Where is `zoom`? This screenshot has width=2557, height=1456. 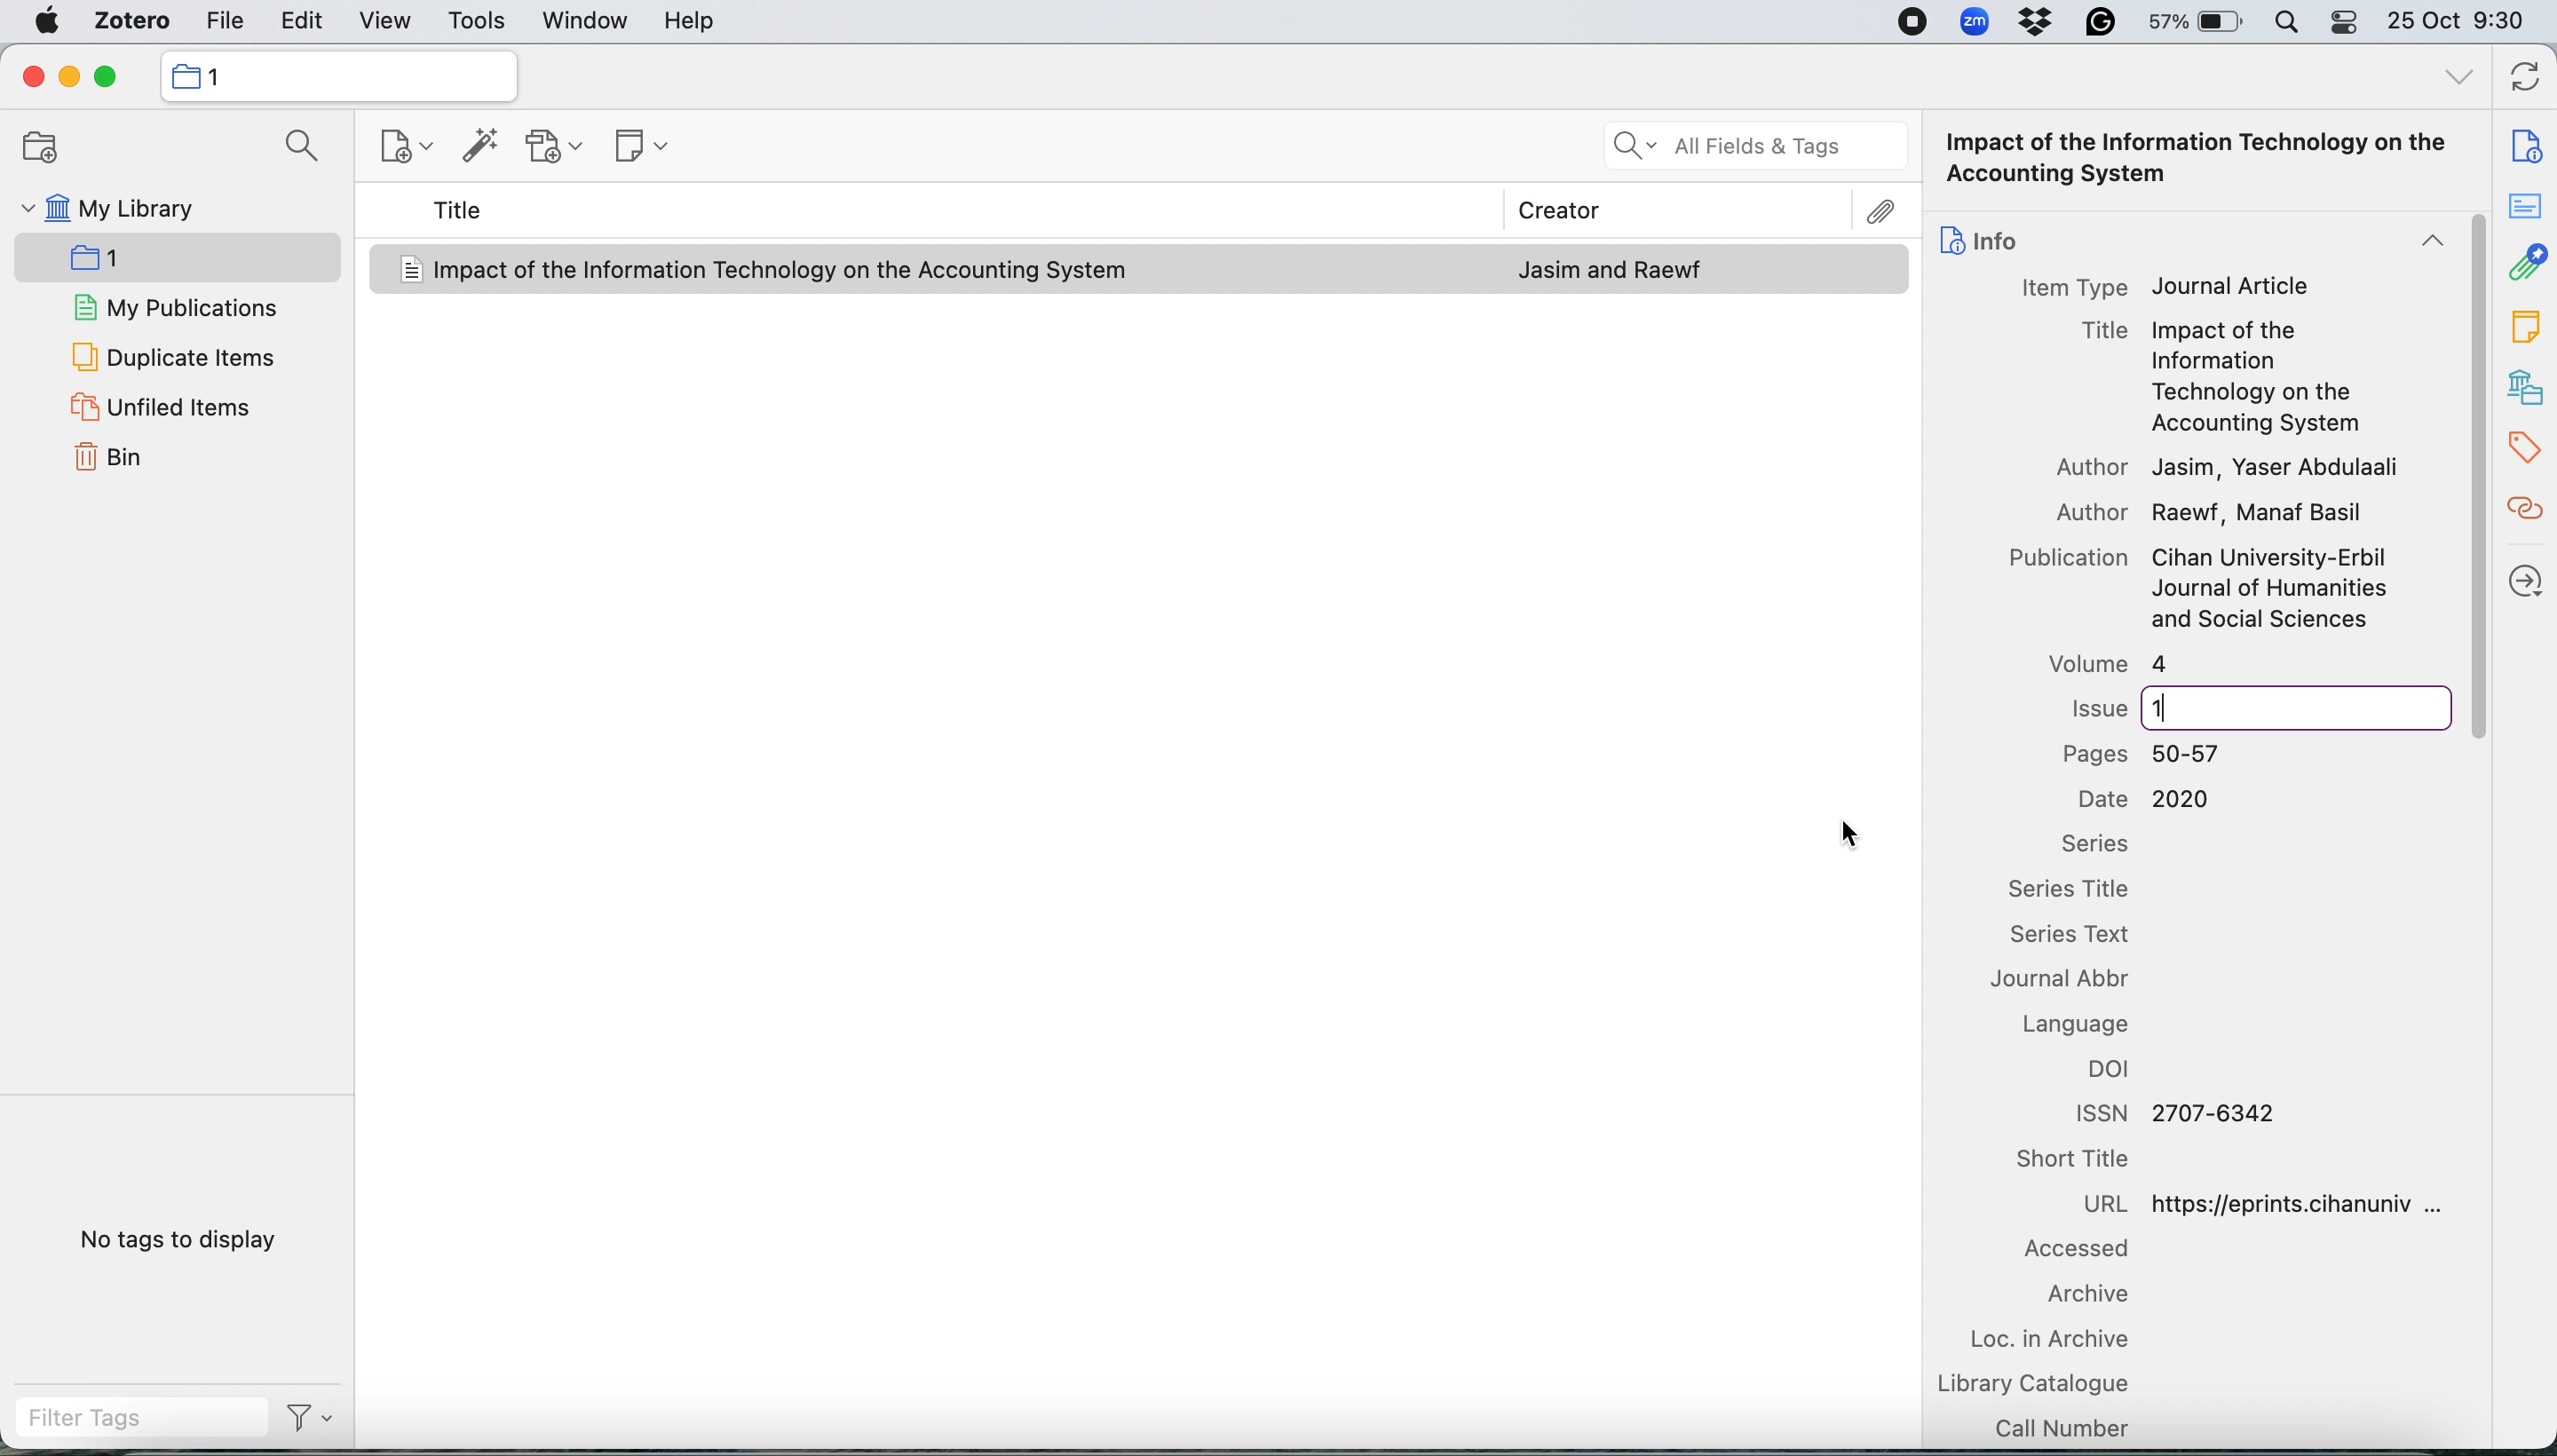 zoom is located at coordinates (1974, 21).